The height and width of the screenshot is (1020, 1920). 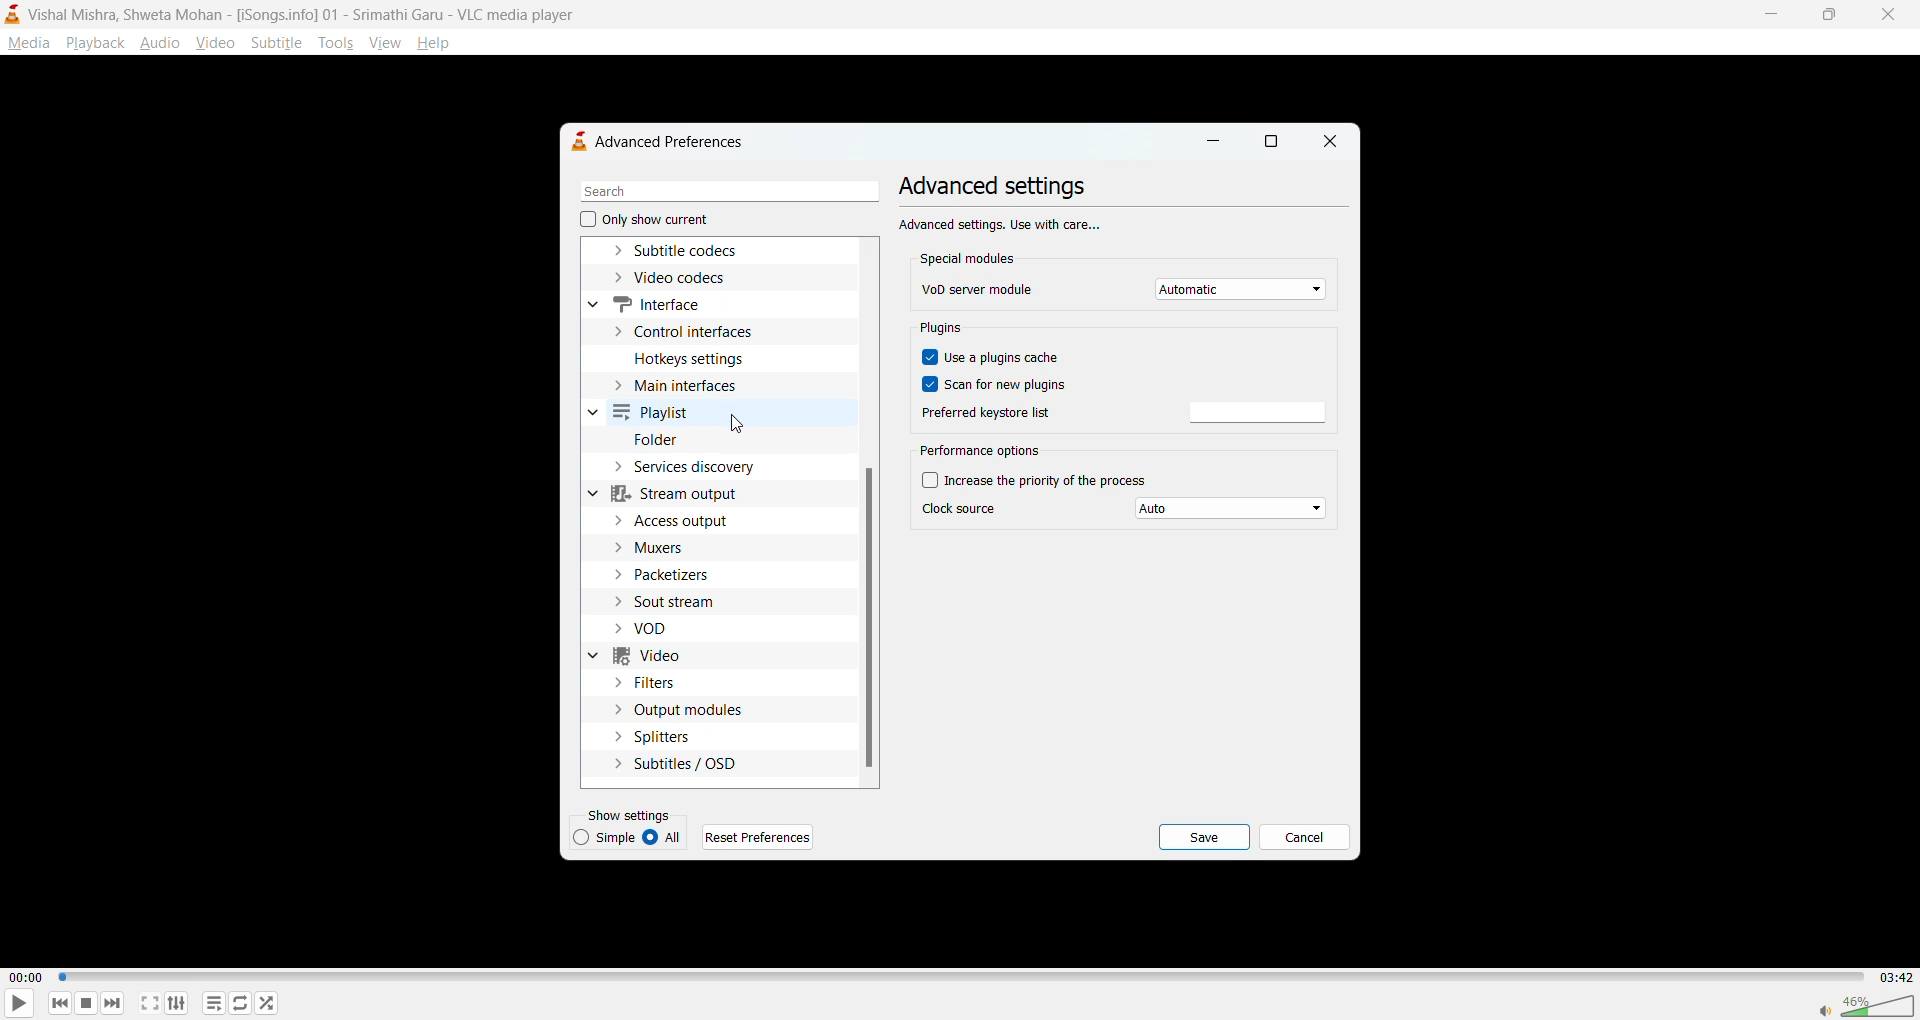 What do you see at coordinates (971, 259) in the screenshot?
I see `special modules` at bounding box center [971, 259].